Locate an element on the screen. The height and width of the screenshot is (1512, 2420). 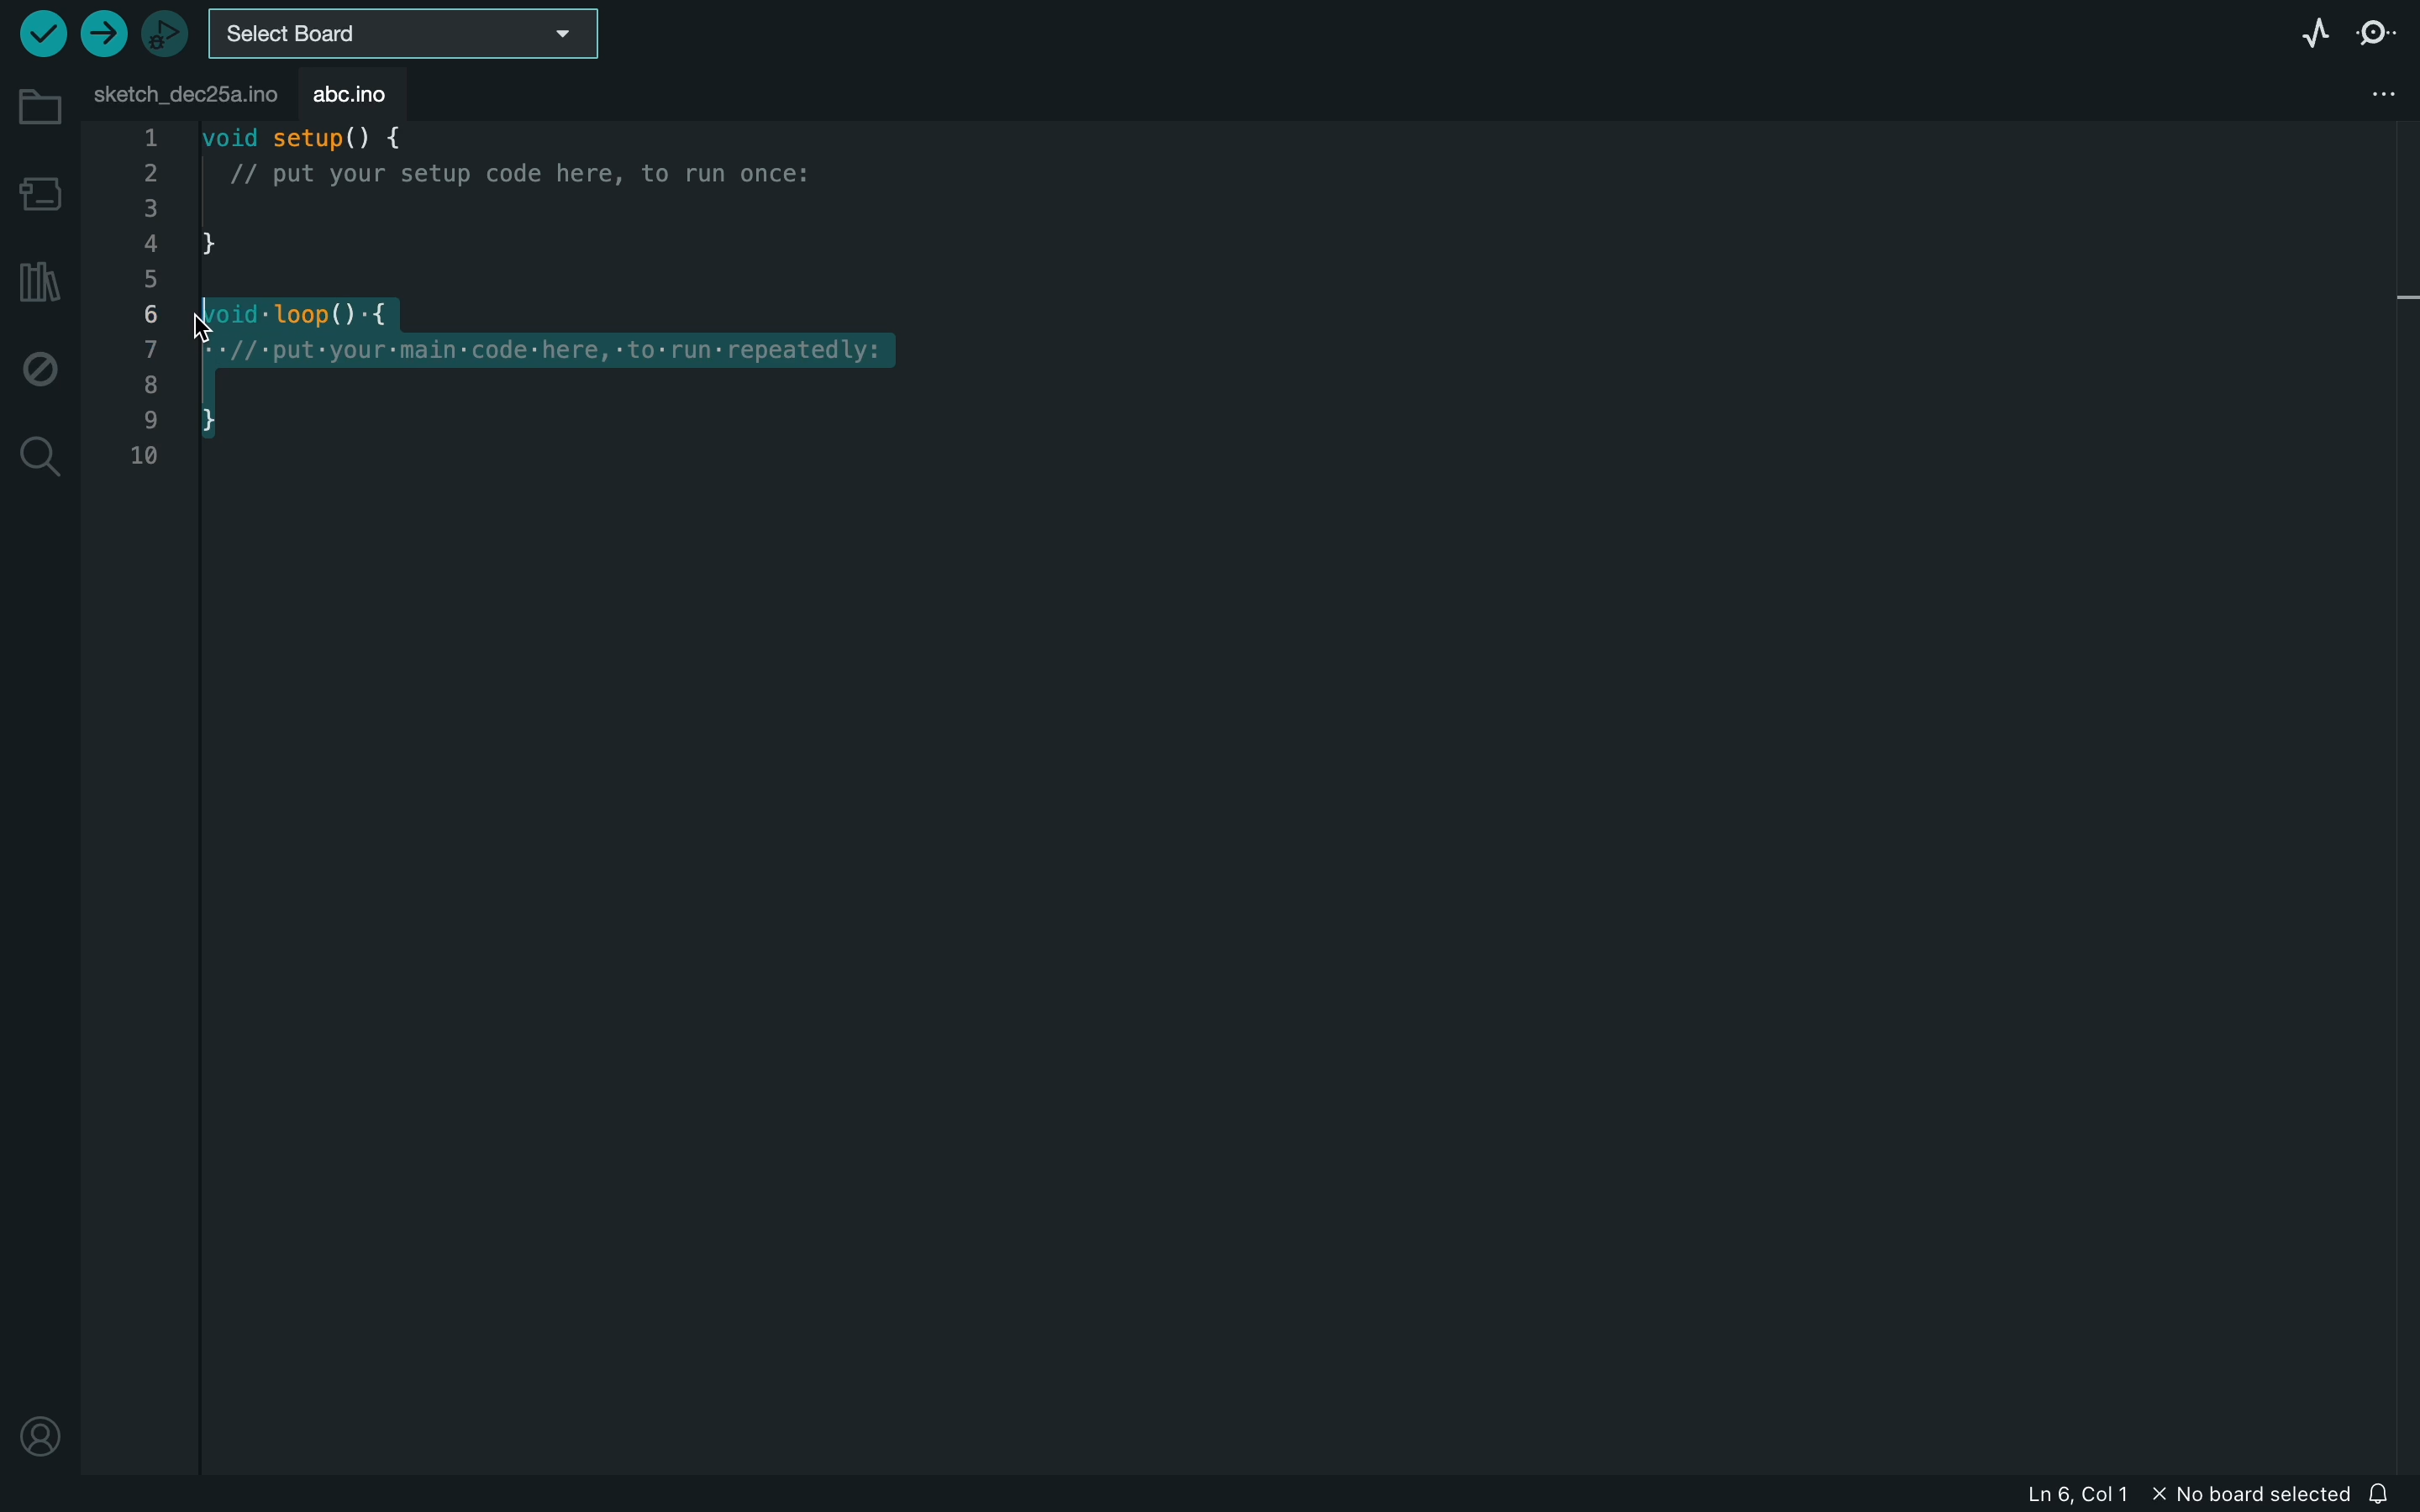
upload  is located at coordinates (102, 35).